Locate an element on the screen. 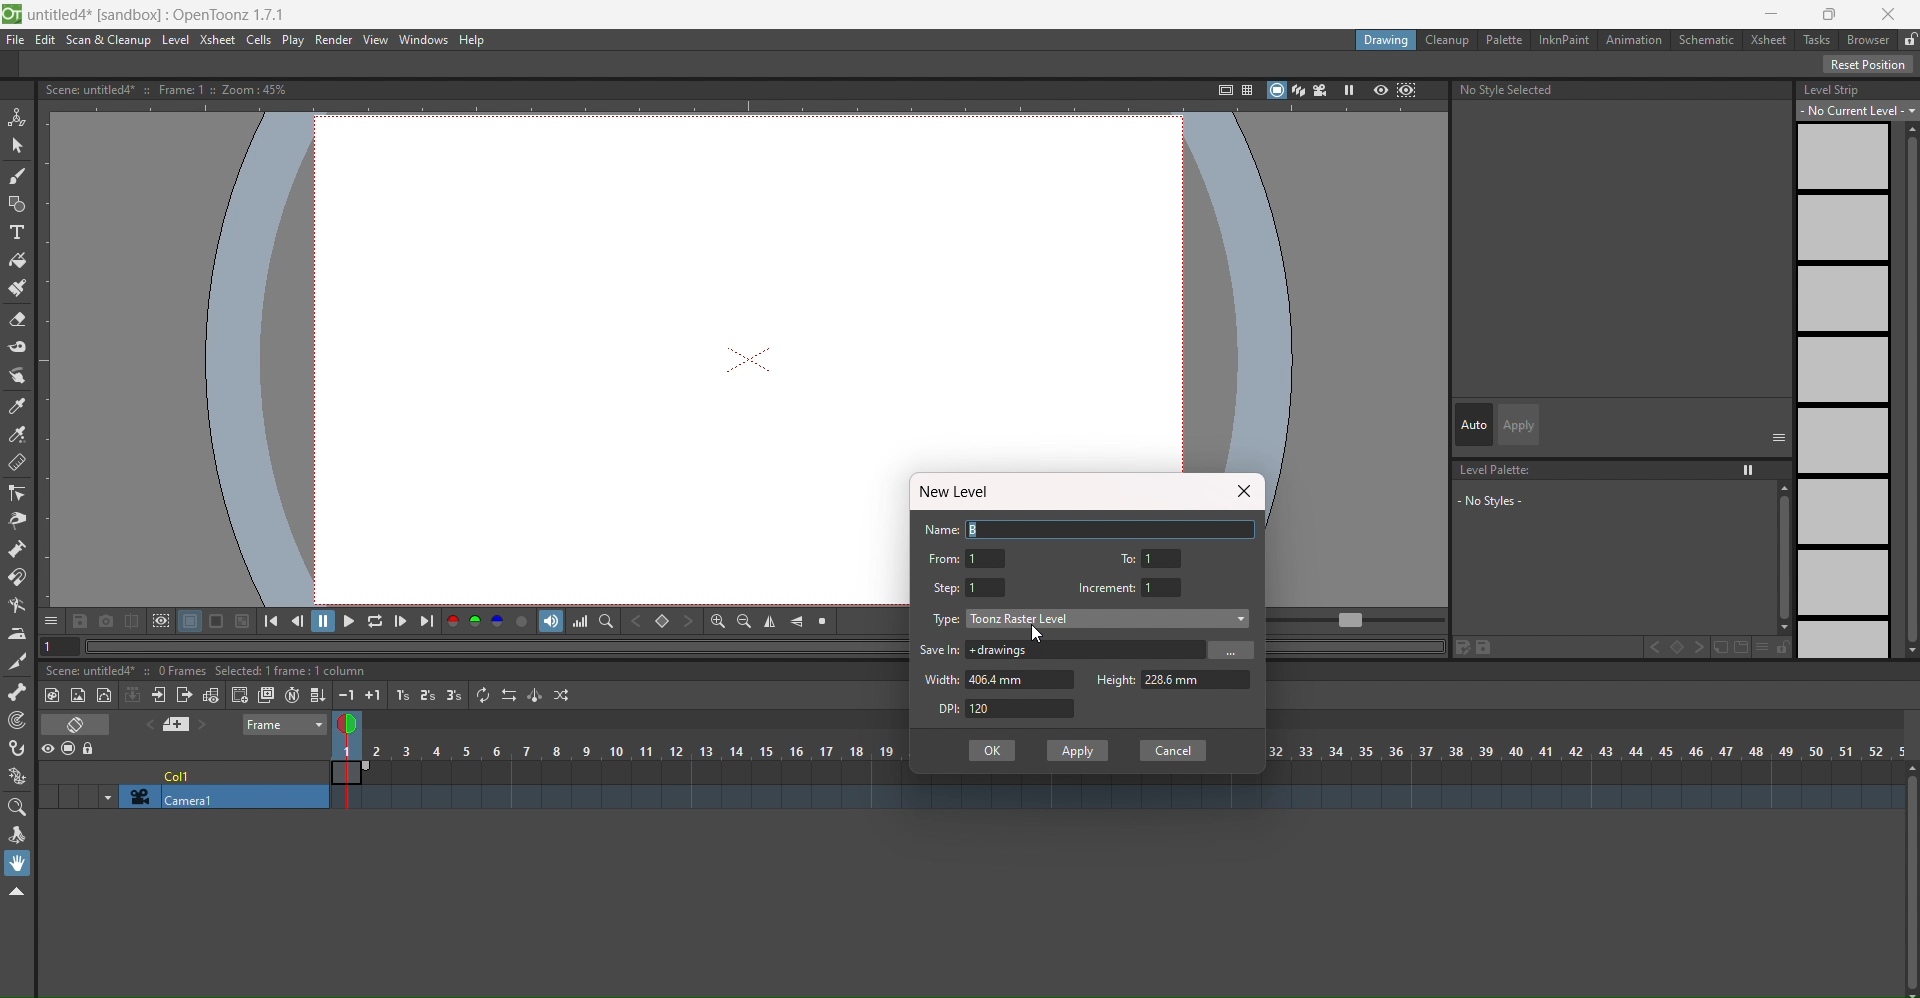 This screenshot has width=1920, height=998. cutter tool is located at coordinates (15, 663).